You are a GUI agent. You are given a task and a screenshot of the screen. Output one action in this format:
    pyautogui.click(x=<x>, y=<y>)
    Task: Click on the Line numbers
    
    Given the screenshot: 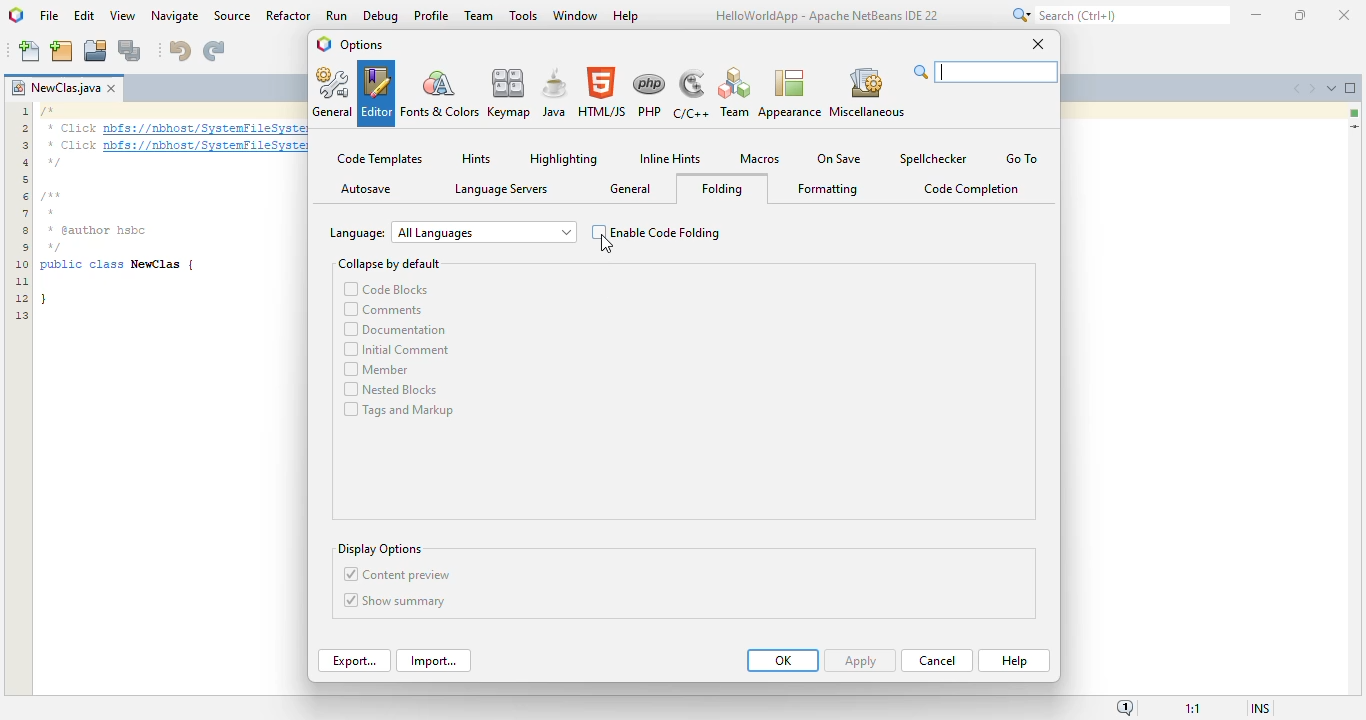 What is the action you would take?
    pyautogui.click(x=20, y=214)
    